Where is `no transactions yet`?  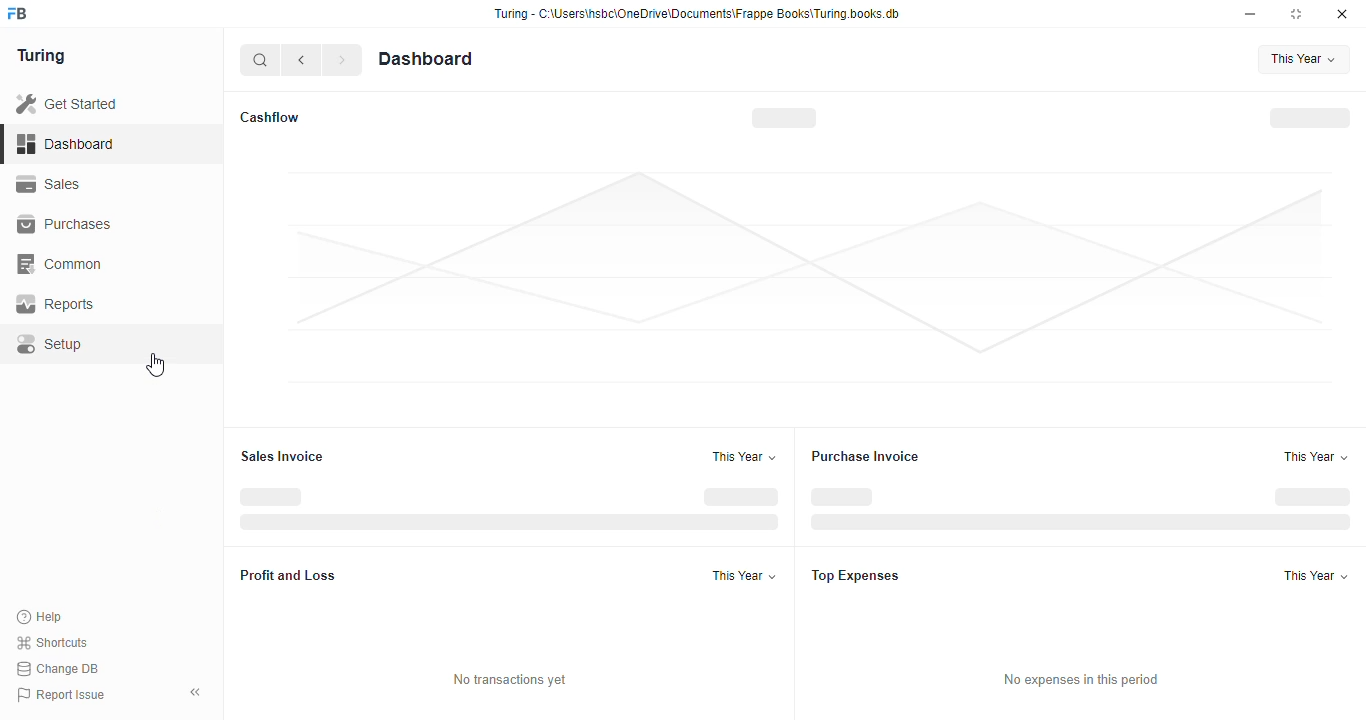
no transactions yet is located at coordinates (509, 679).